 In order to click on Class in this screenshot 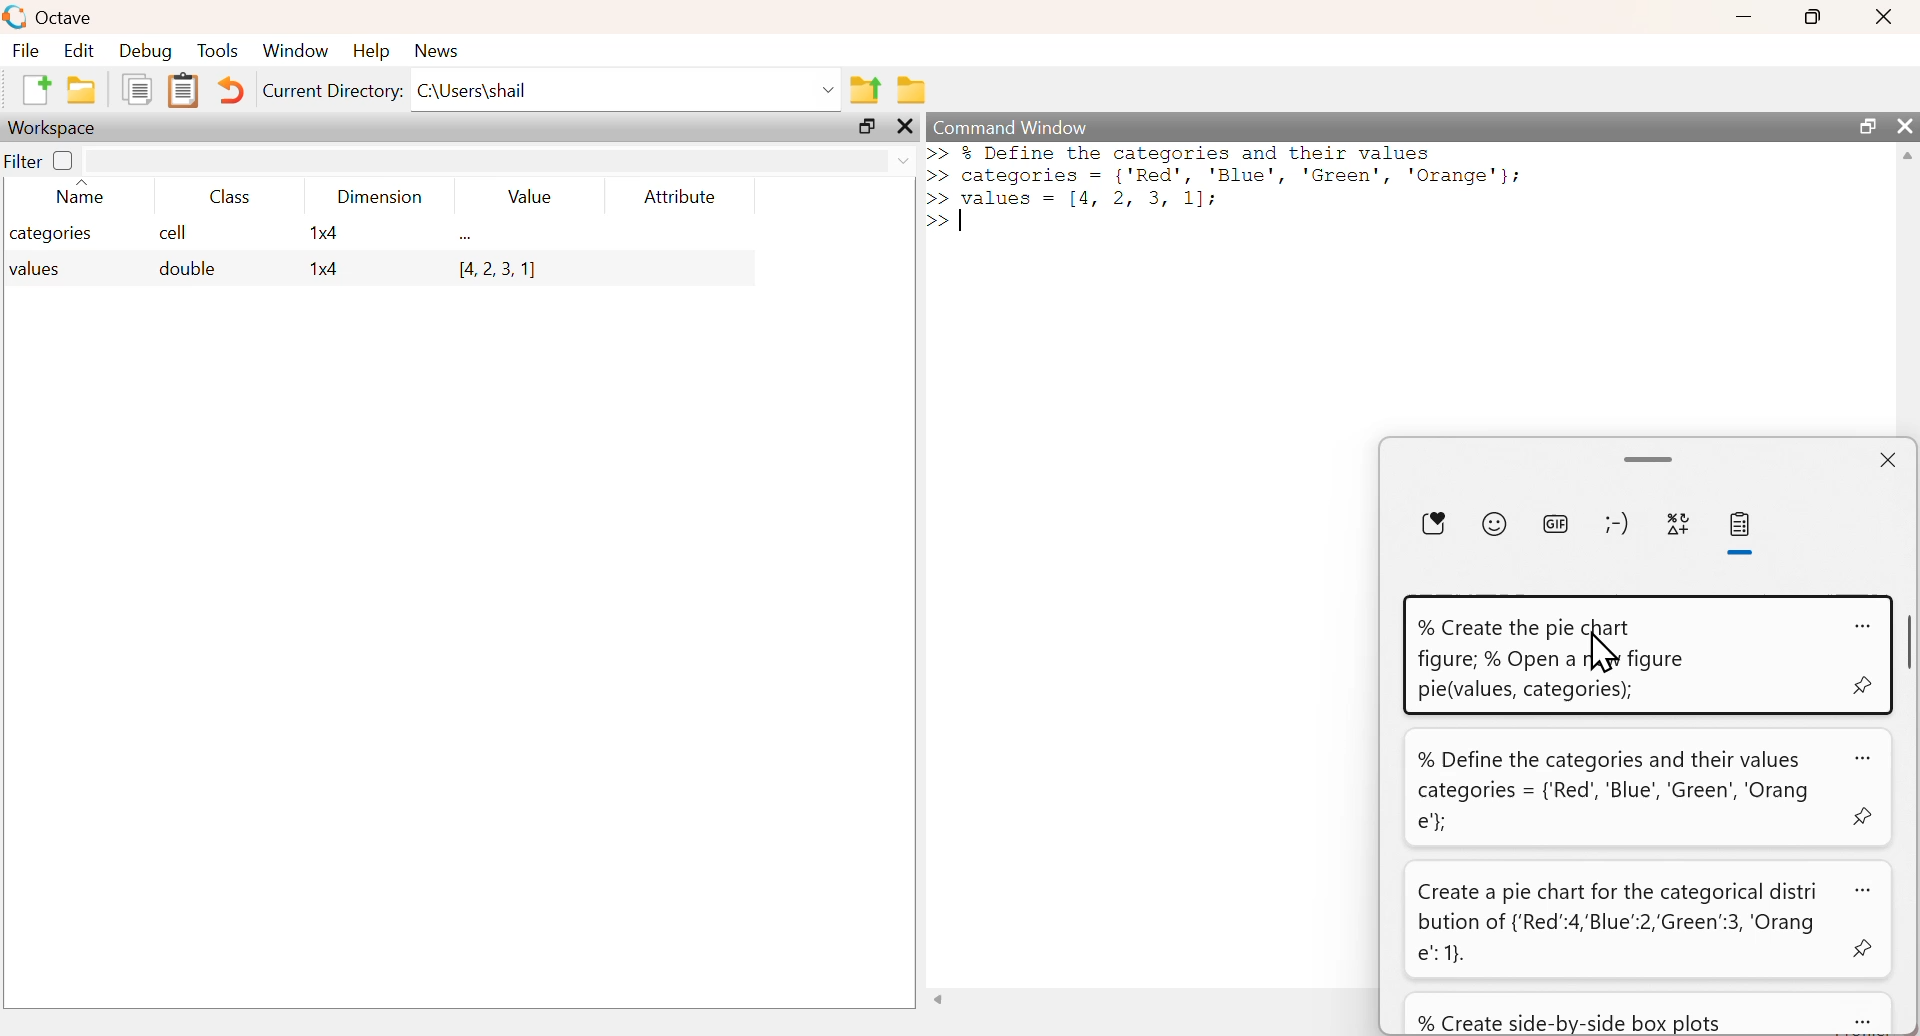, I will do `click(231, 197)`.